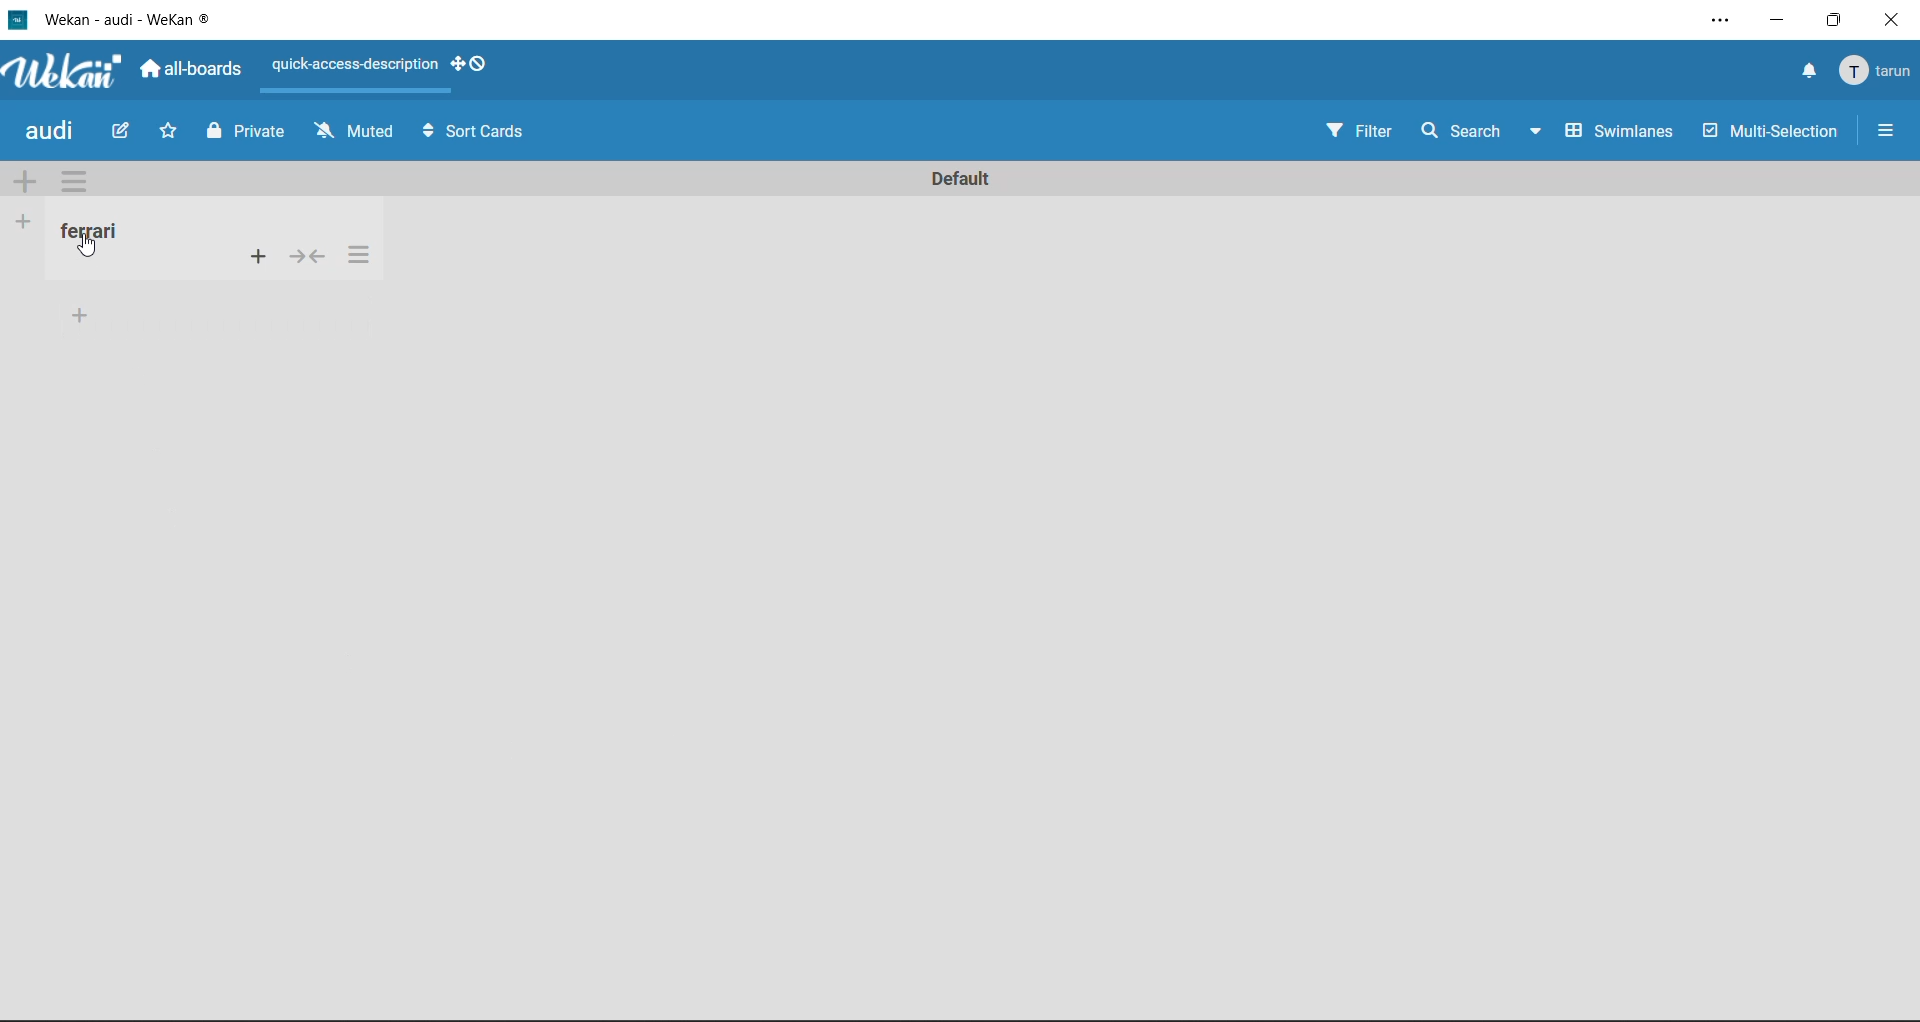  What do you see at coordinates (310, 256) in the screenshot?
I see `collpase` at bounding box center [310, 256].